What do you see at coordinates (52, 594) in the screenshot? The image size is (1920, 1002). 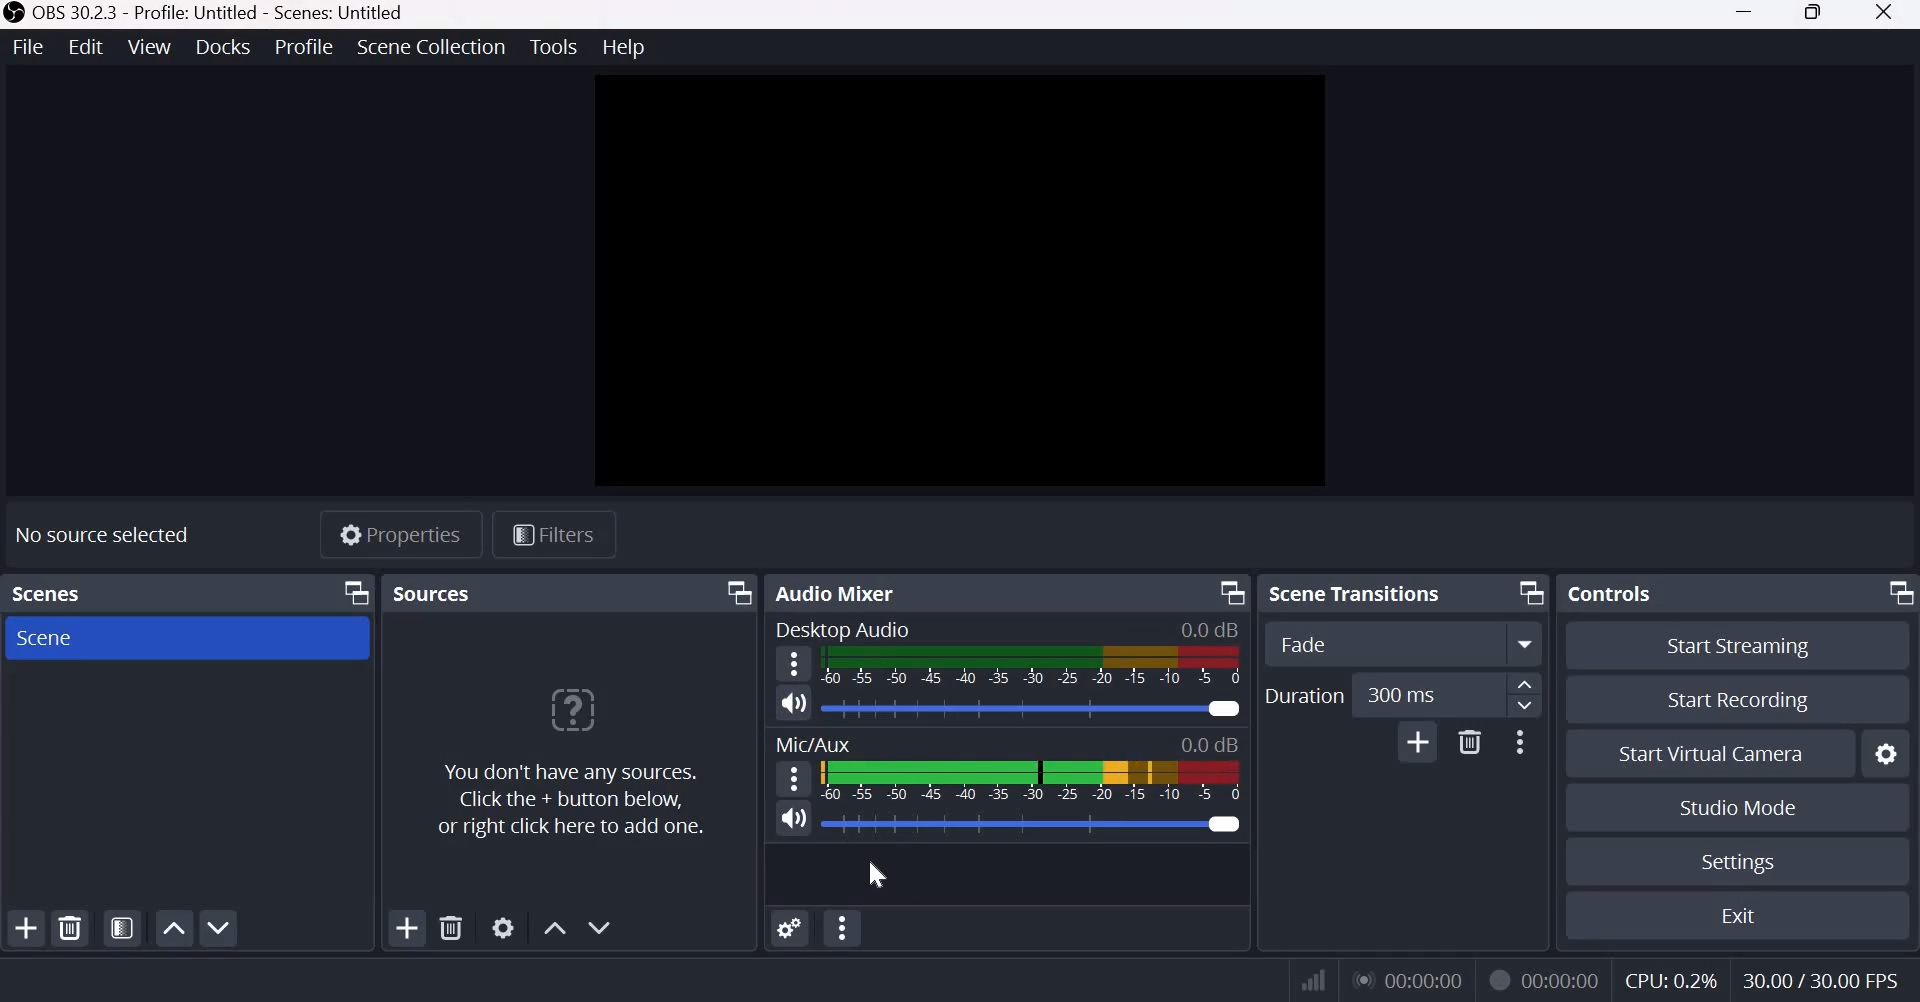 I see `Scenes` at bounding box center [52, 594].